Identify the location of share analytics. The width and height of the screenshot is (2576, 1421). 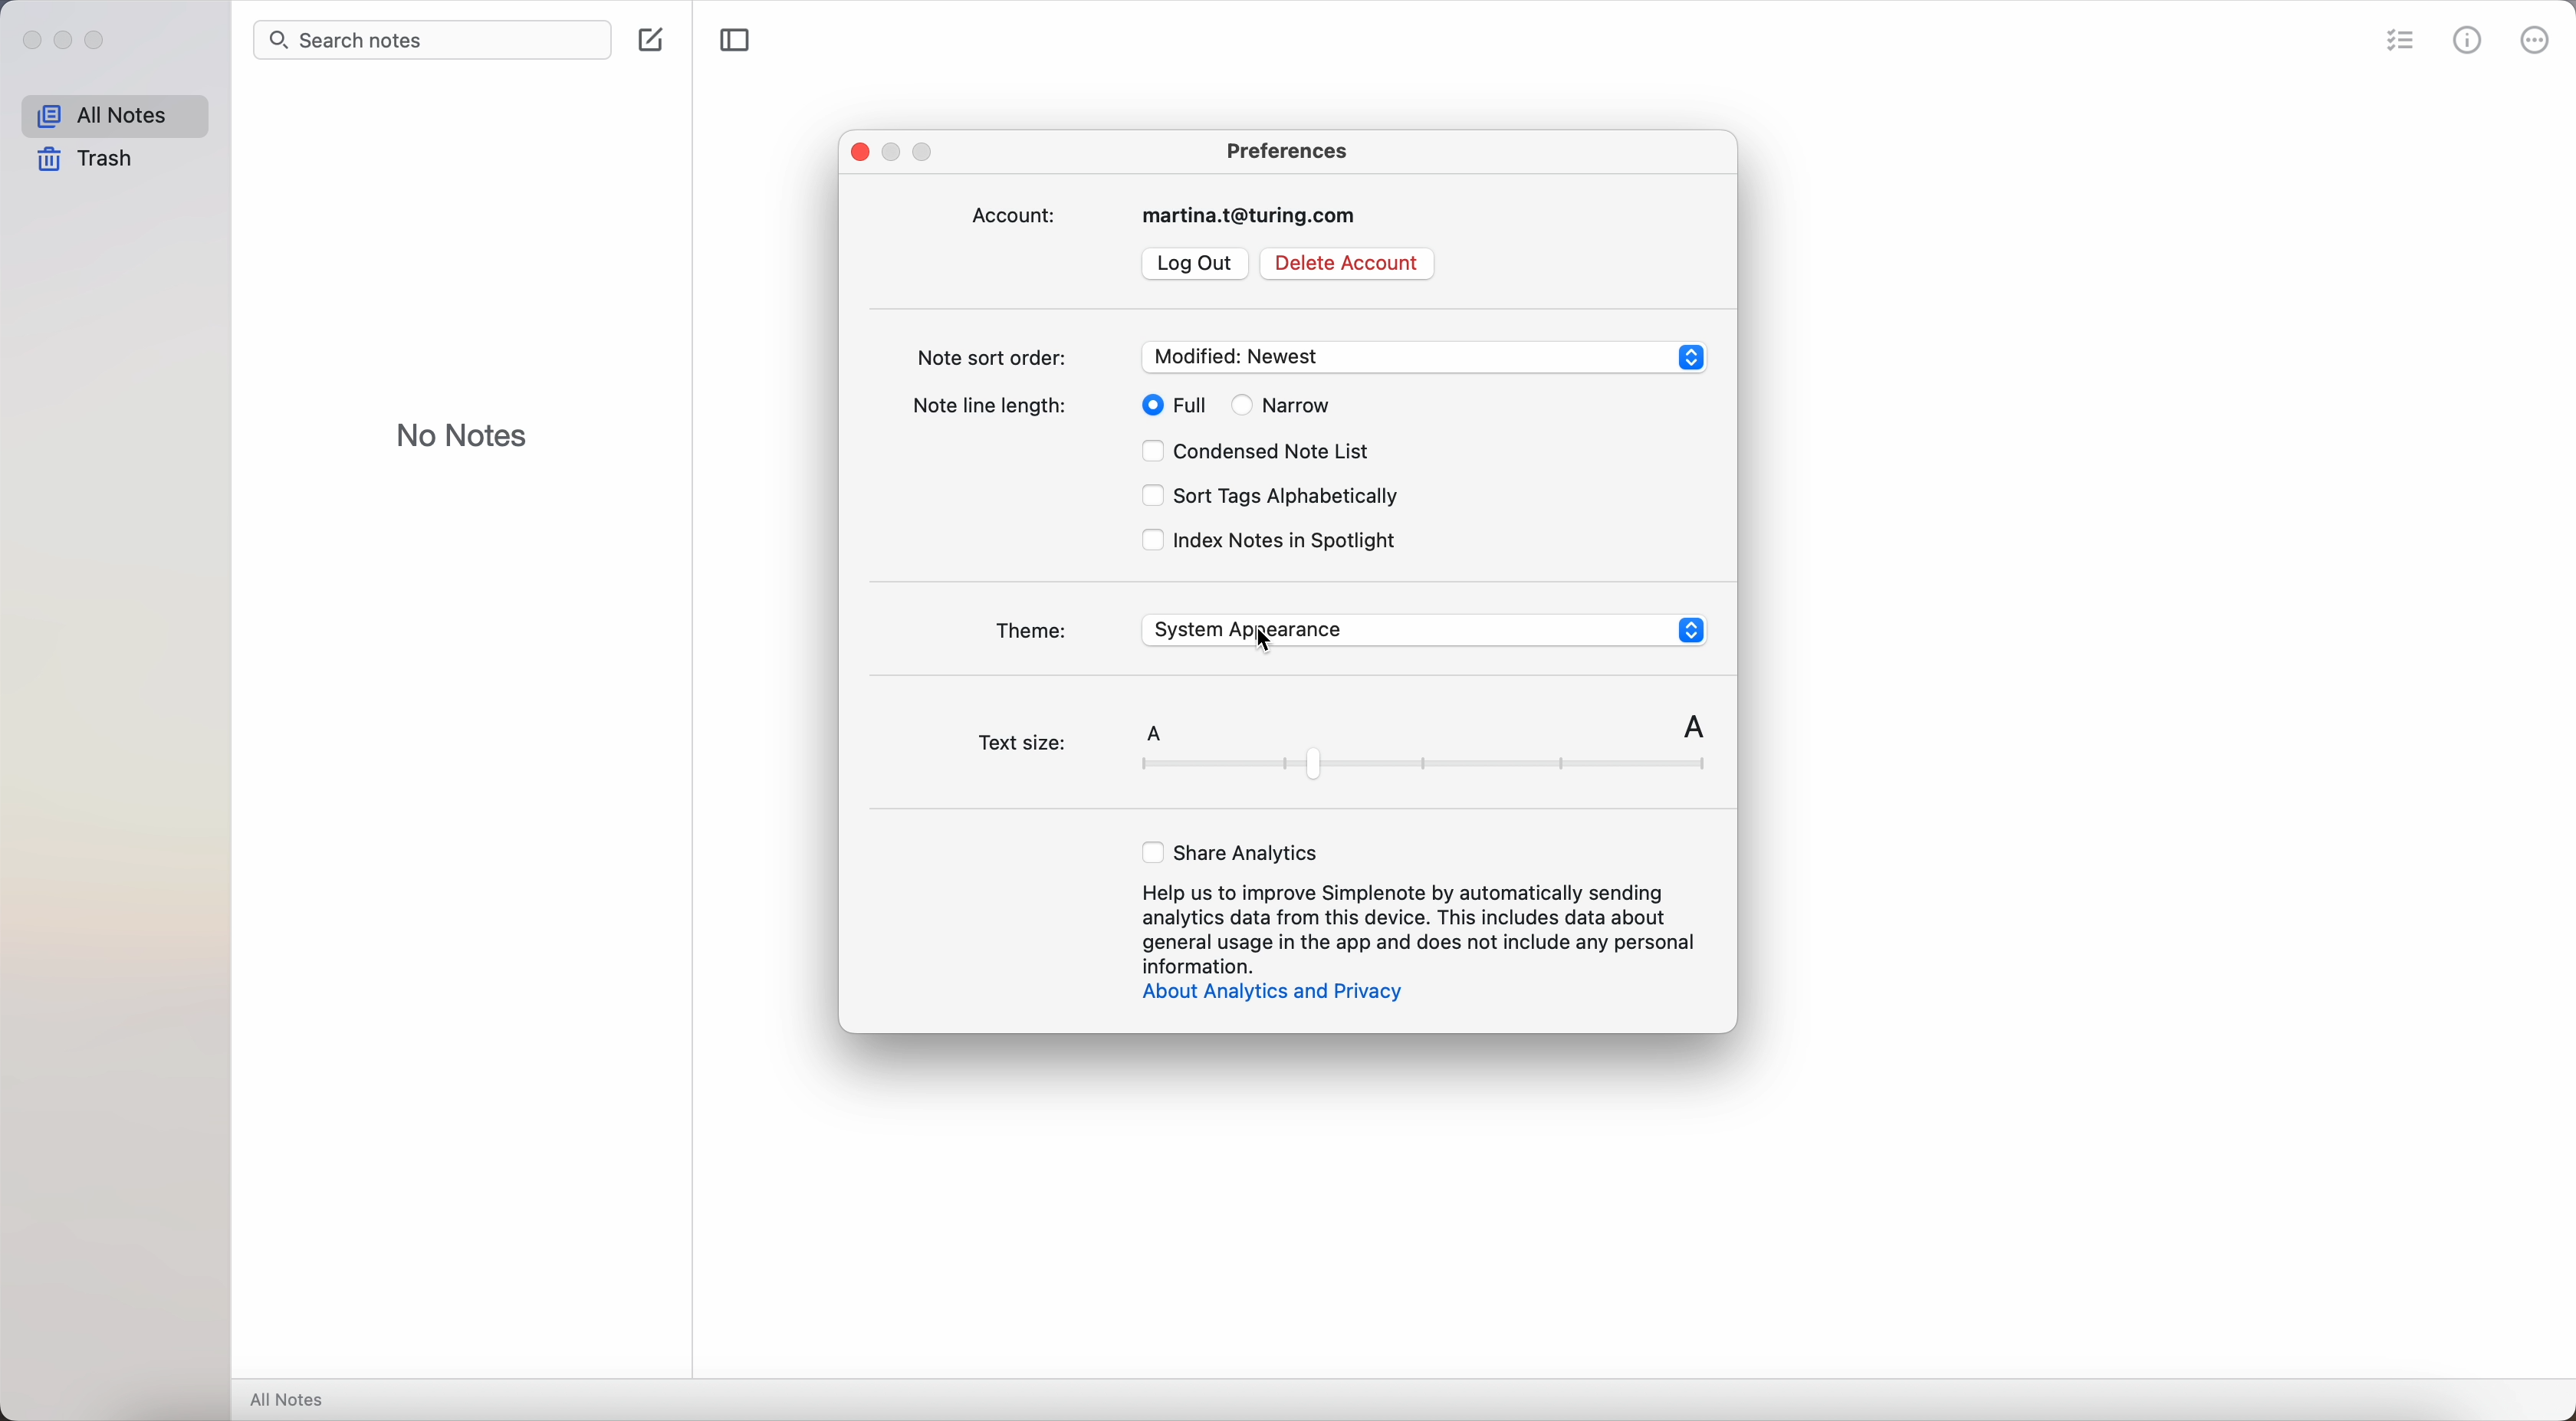
(1233, 851).